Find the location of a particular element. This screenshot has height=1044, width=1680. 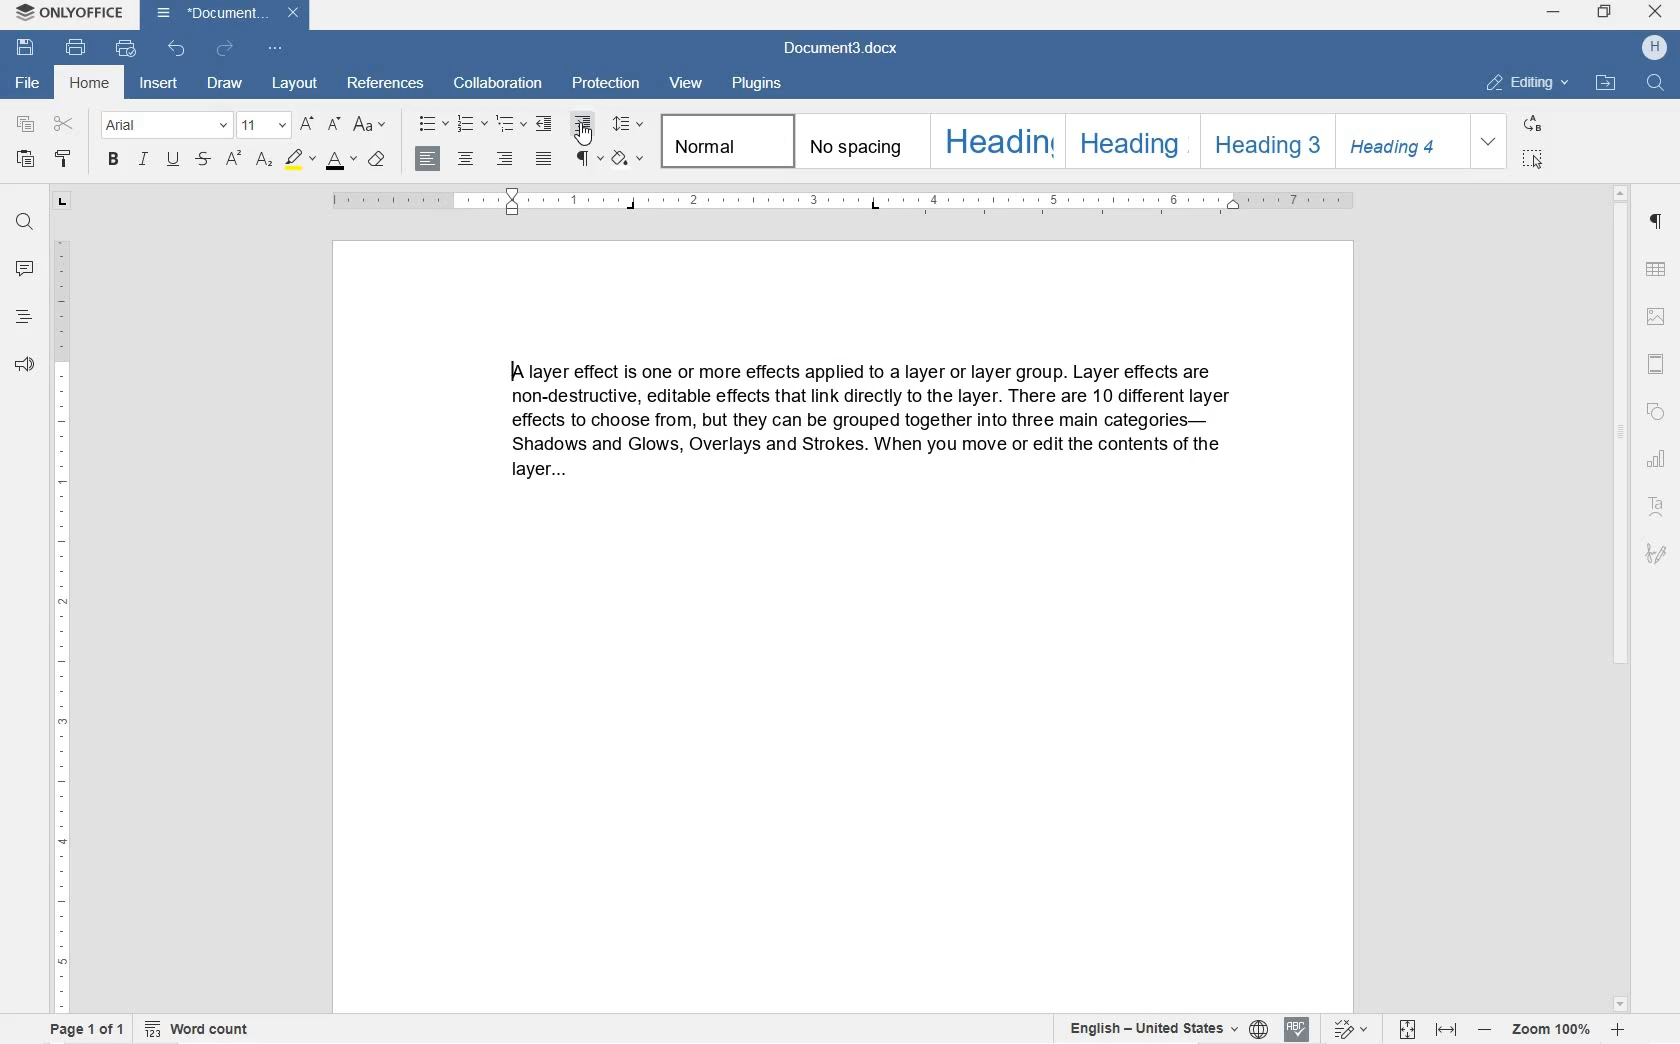

LAYOUT is located at coordinates (295, 84).